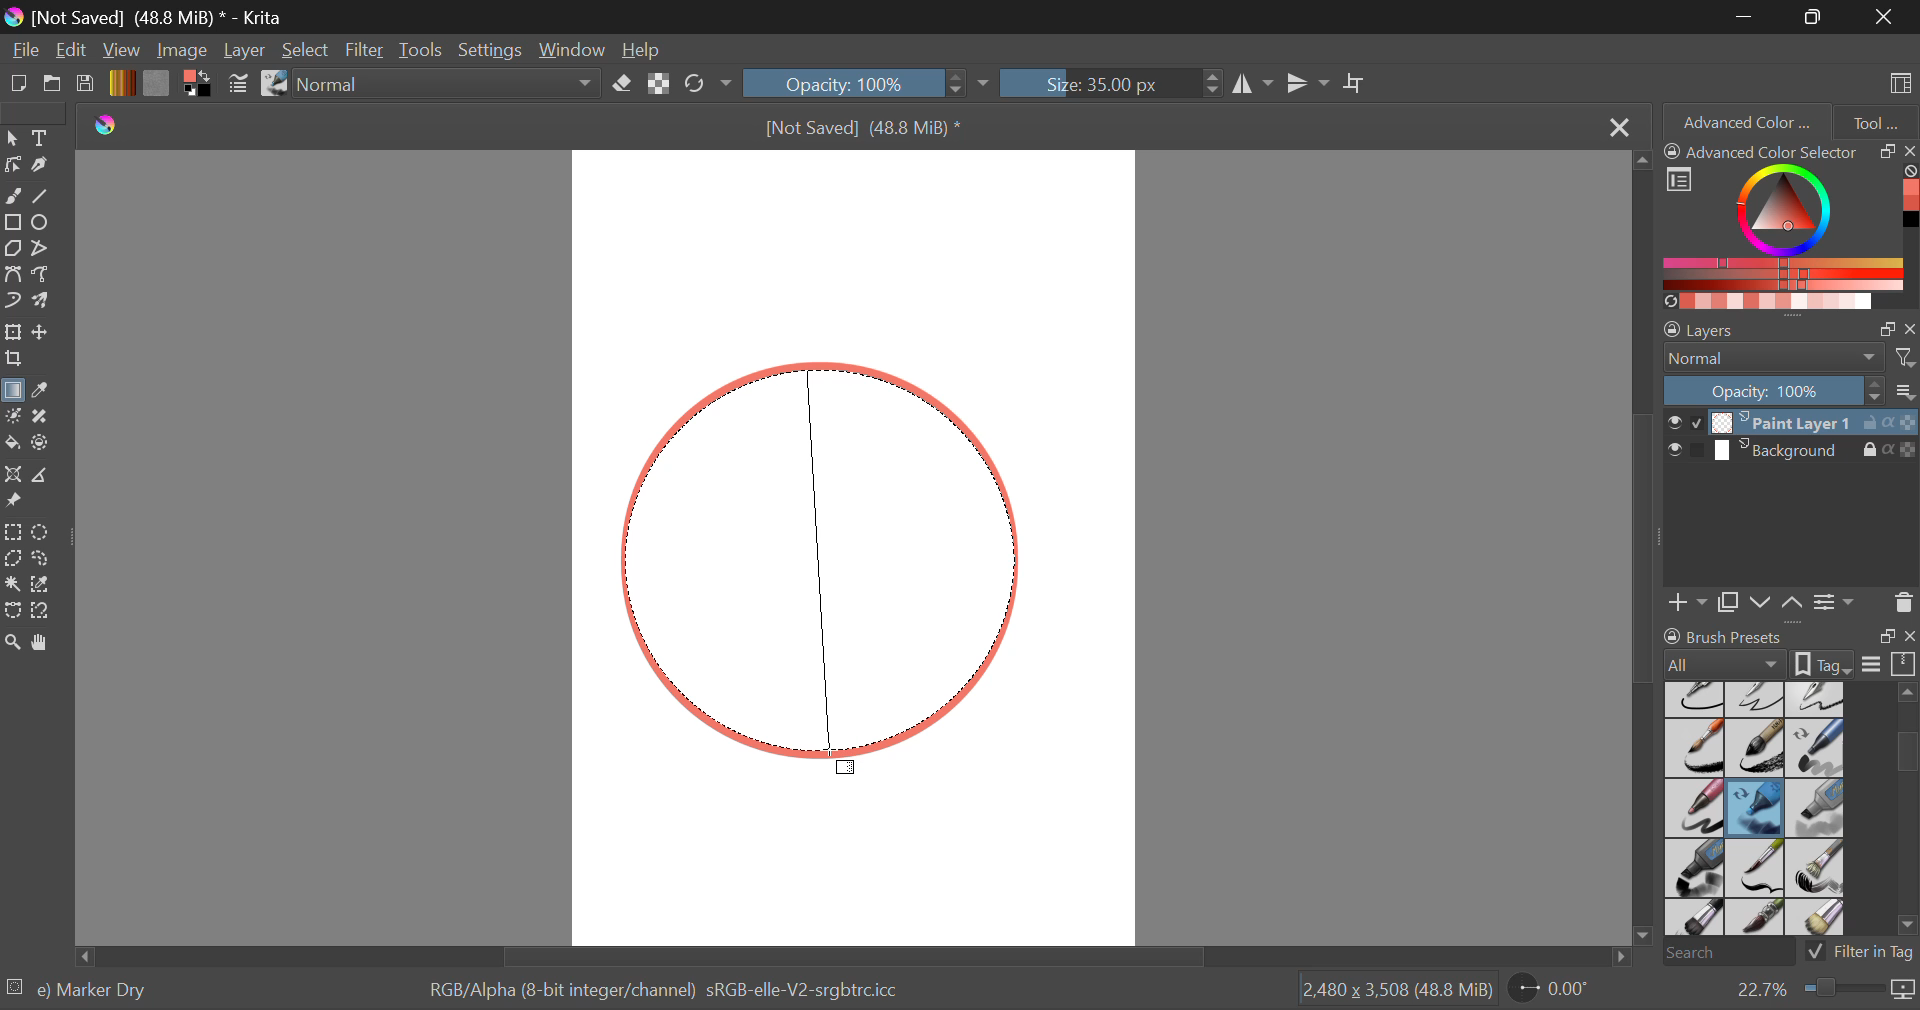  I want to click on Layer Settings, so click(1790, 325).